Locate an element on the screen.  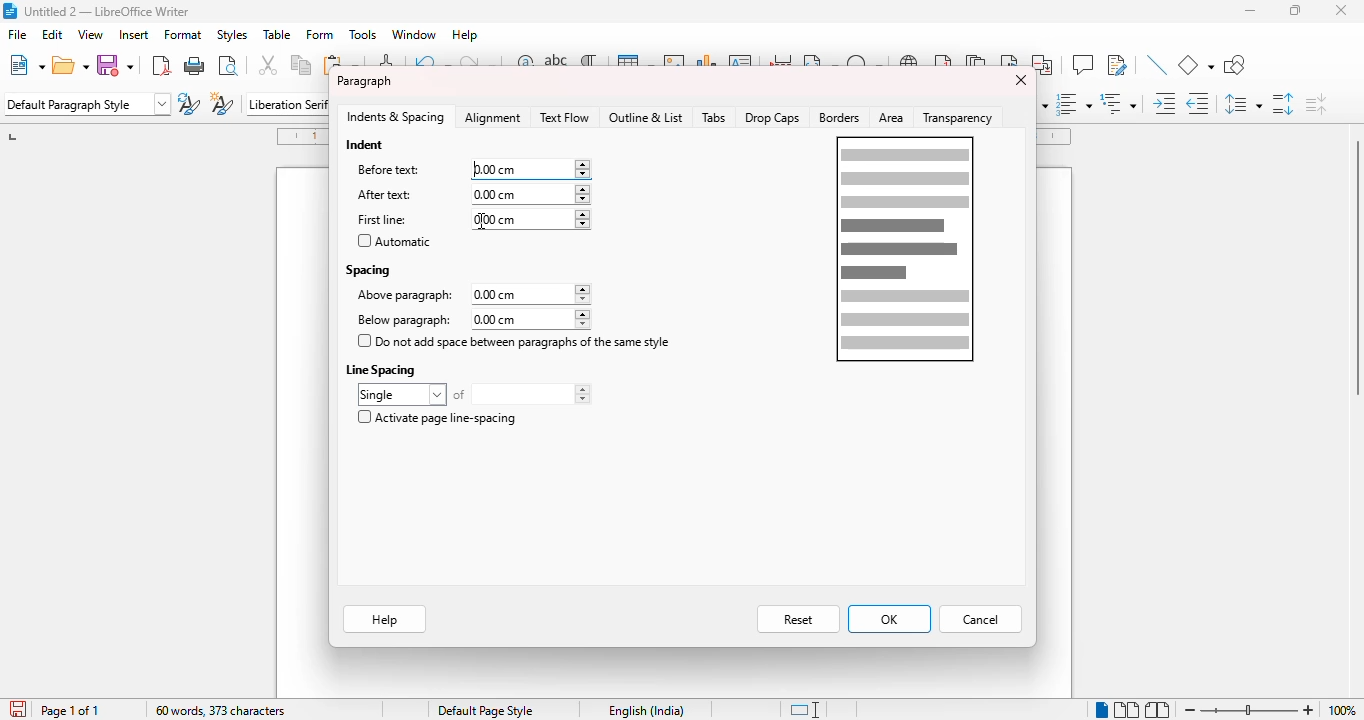
styles is located at coordinates (231, 34).